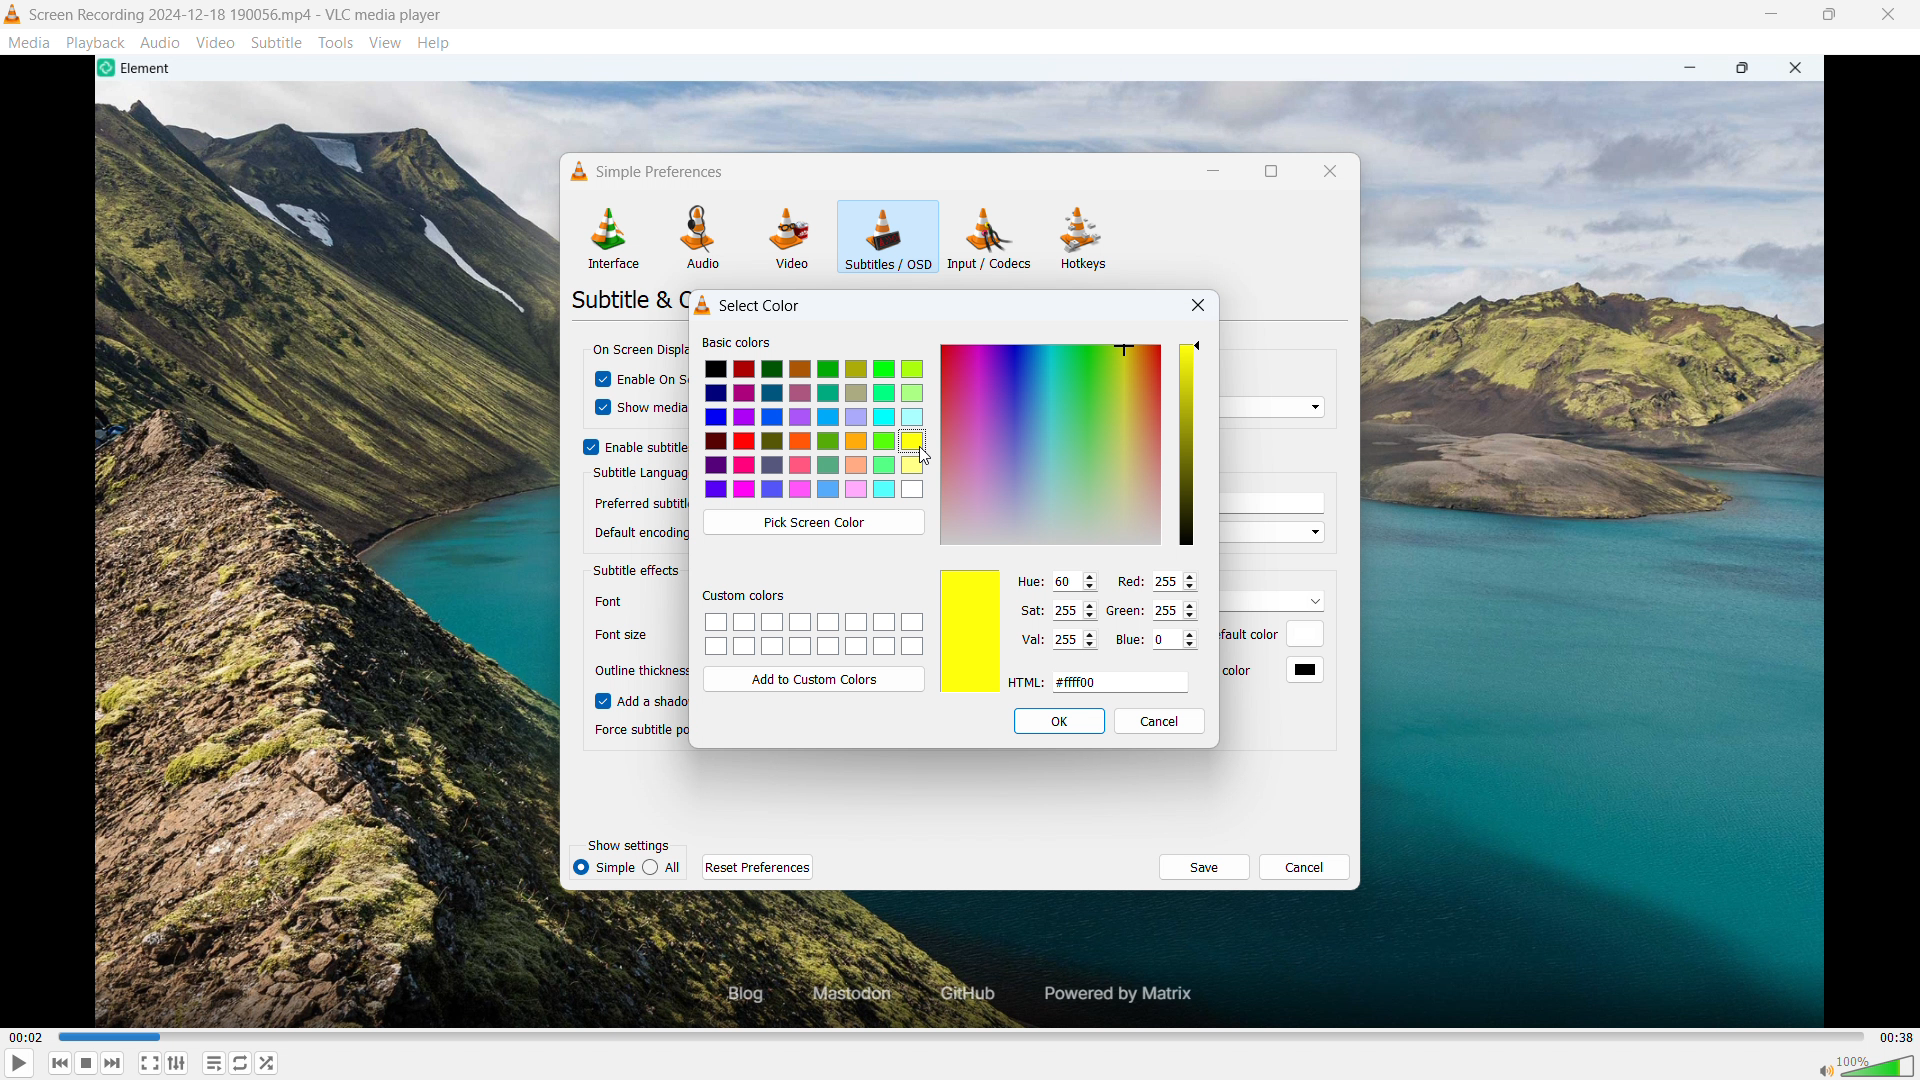 The width and height of the screenshot is (1920, 1080). I want to click on cursor, so click(599, 409).